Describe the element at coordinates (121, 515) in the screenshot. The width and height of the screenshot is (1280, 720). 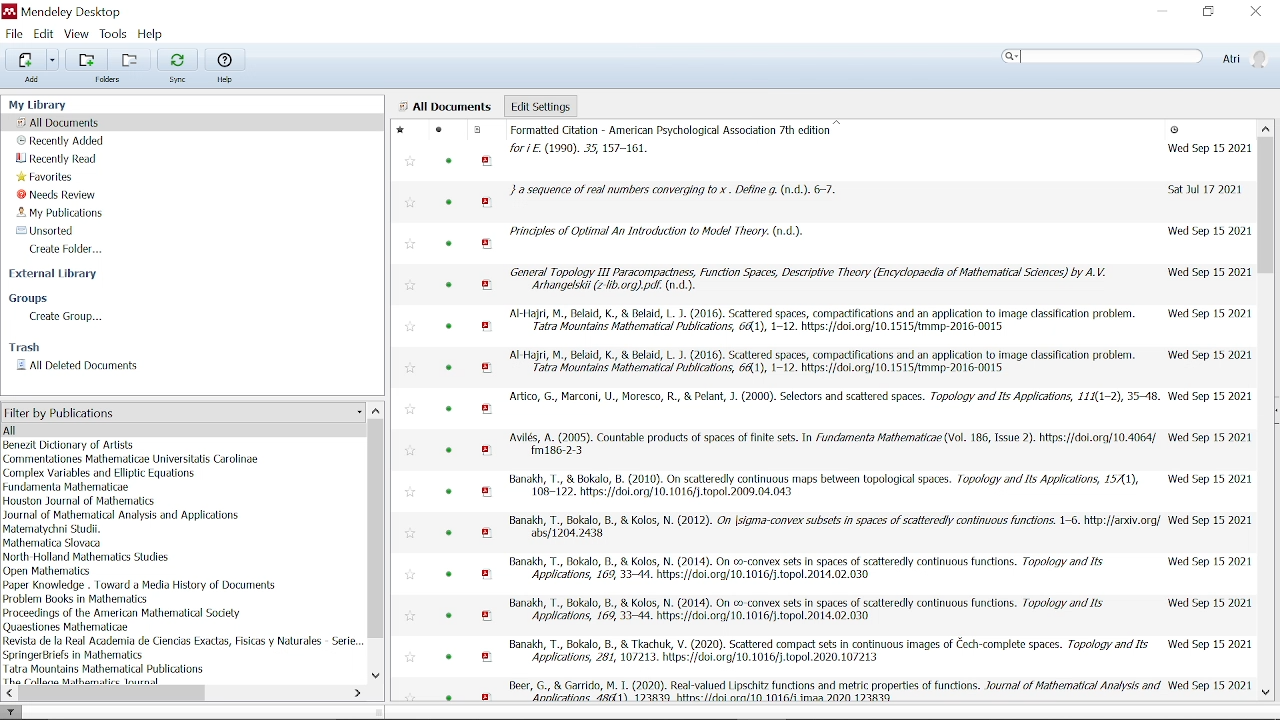
I see `author` at that location.